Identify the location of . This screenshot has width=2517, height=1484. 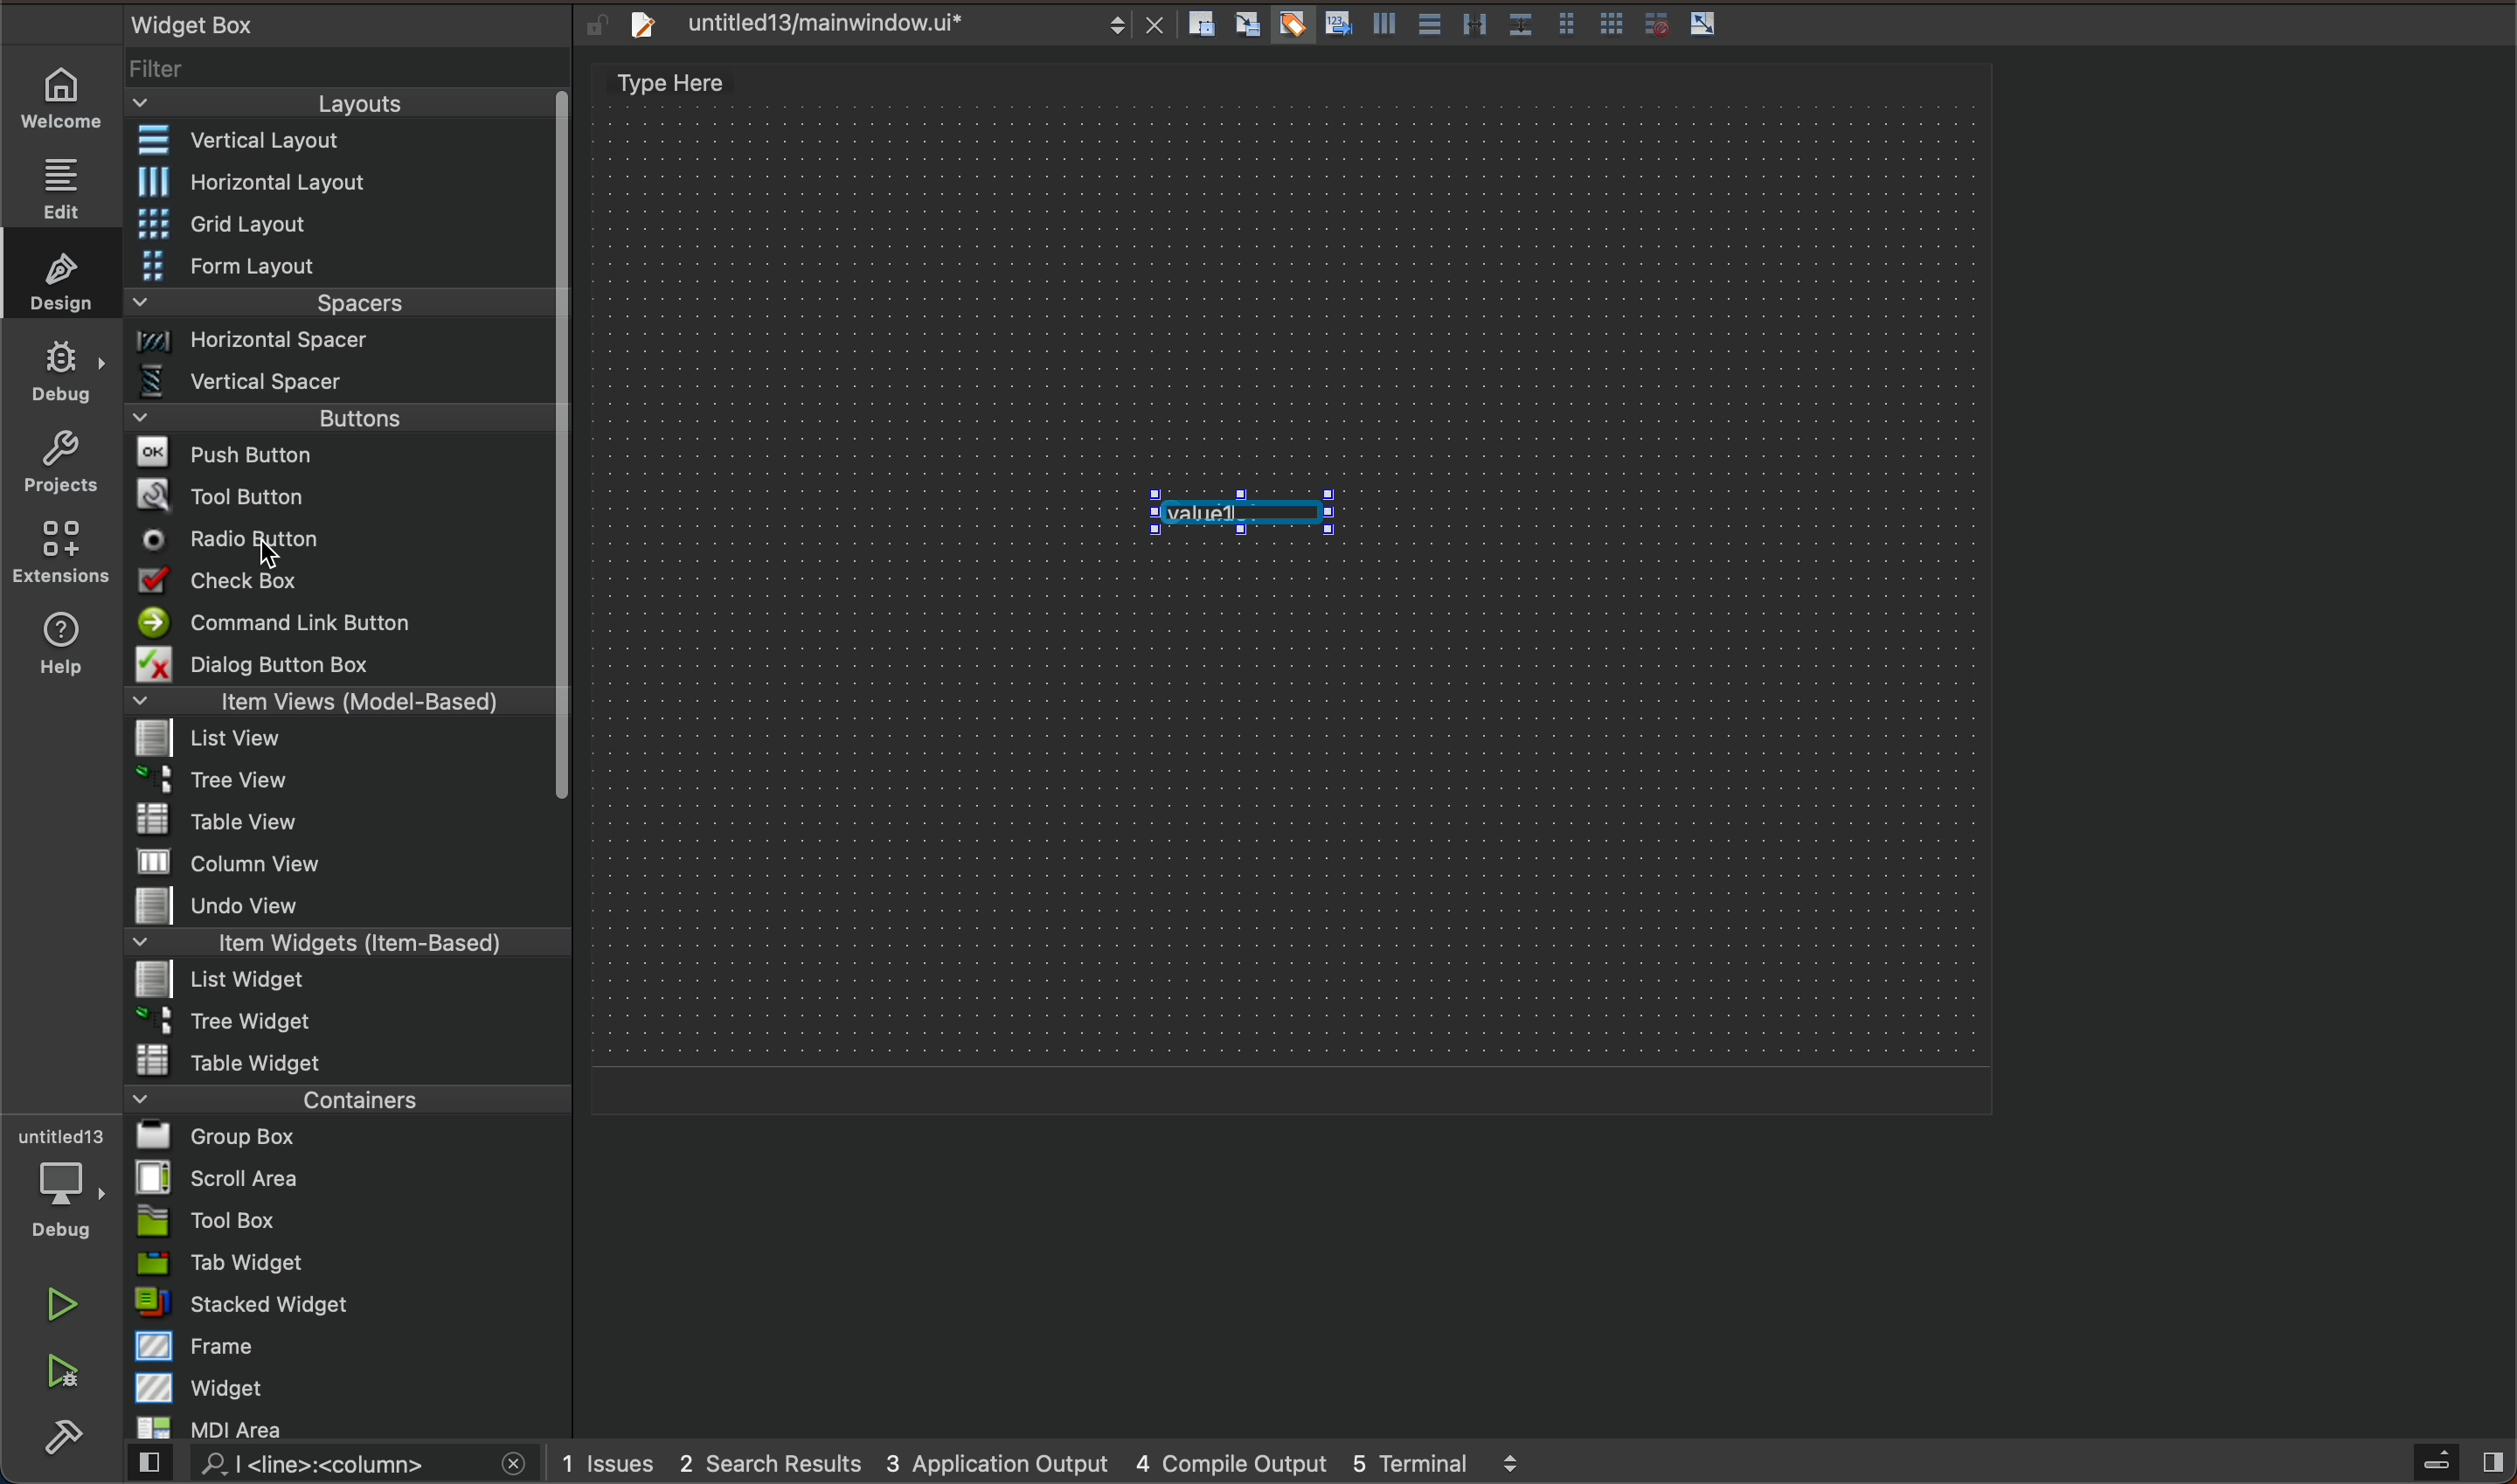
(343, 226).